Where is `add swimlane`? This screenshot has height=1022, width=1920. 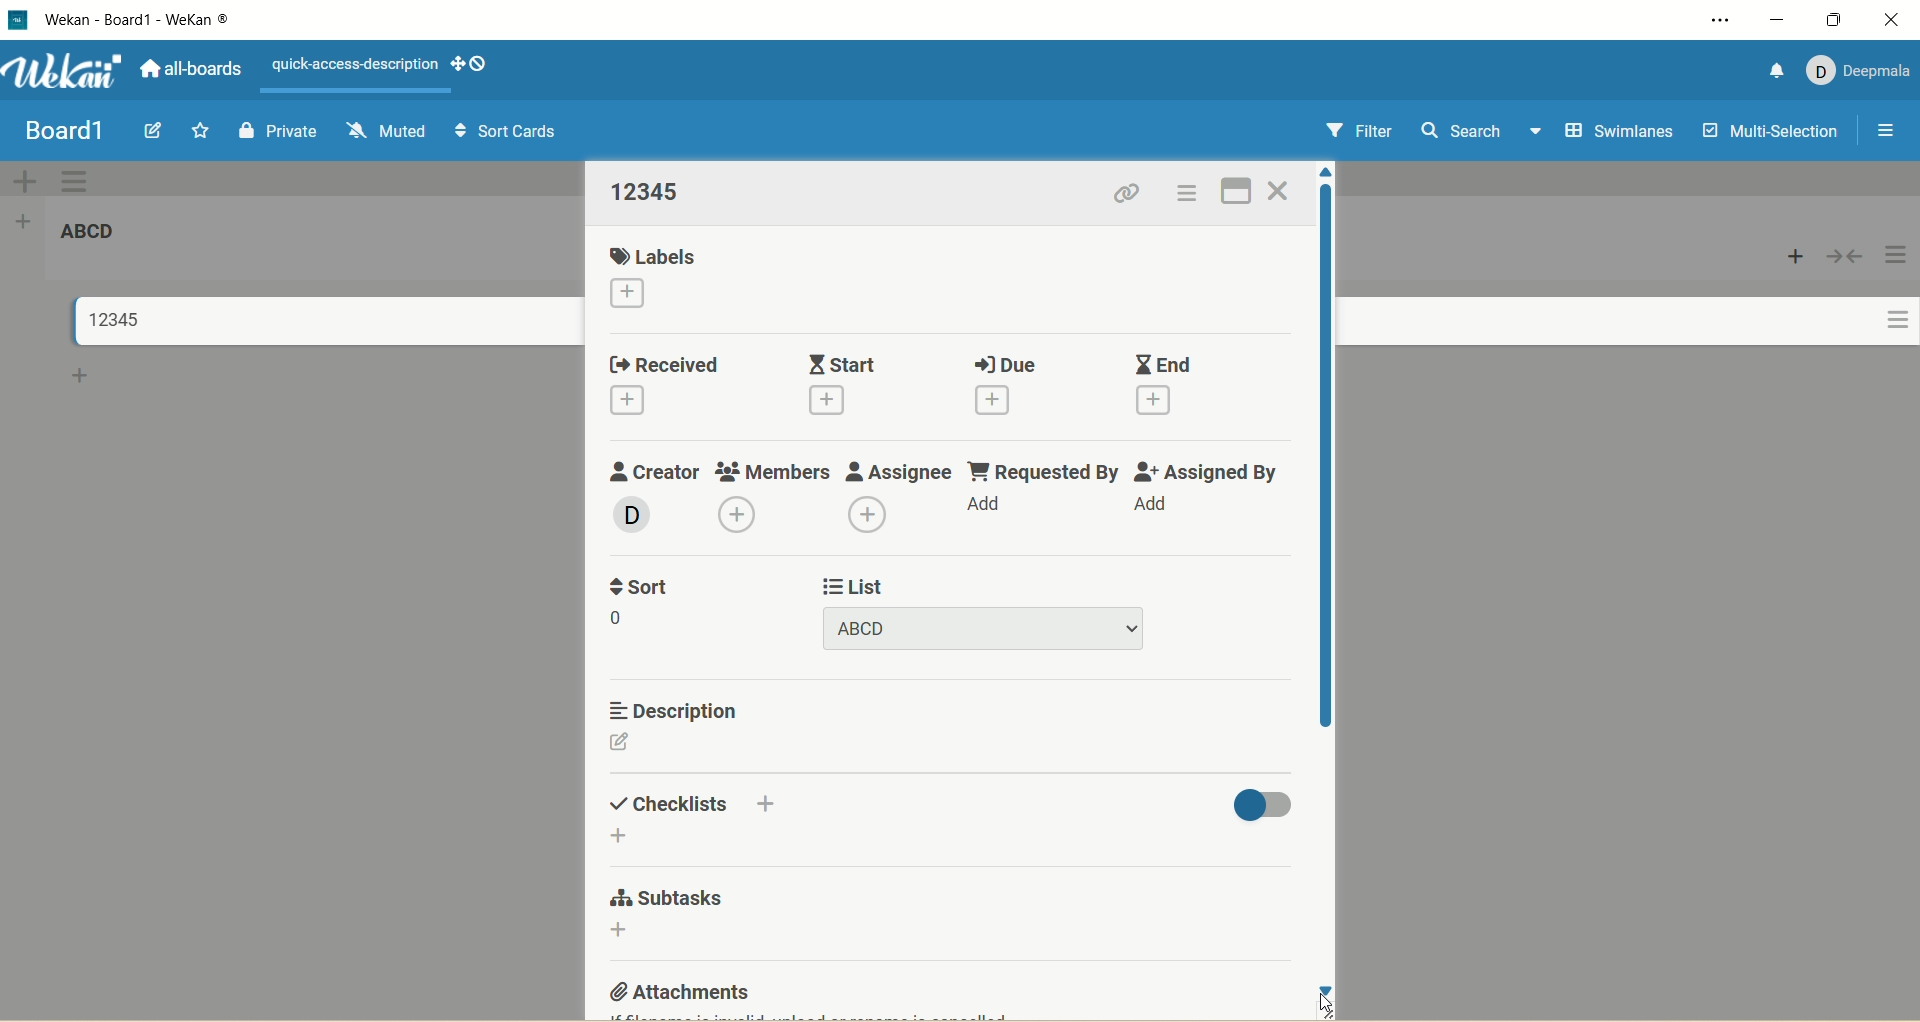
add swimlane is located at coordinates (21, 180).